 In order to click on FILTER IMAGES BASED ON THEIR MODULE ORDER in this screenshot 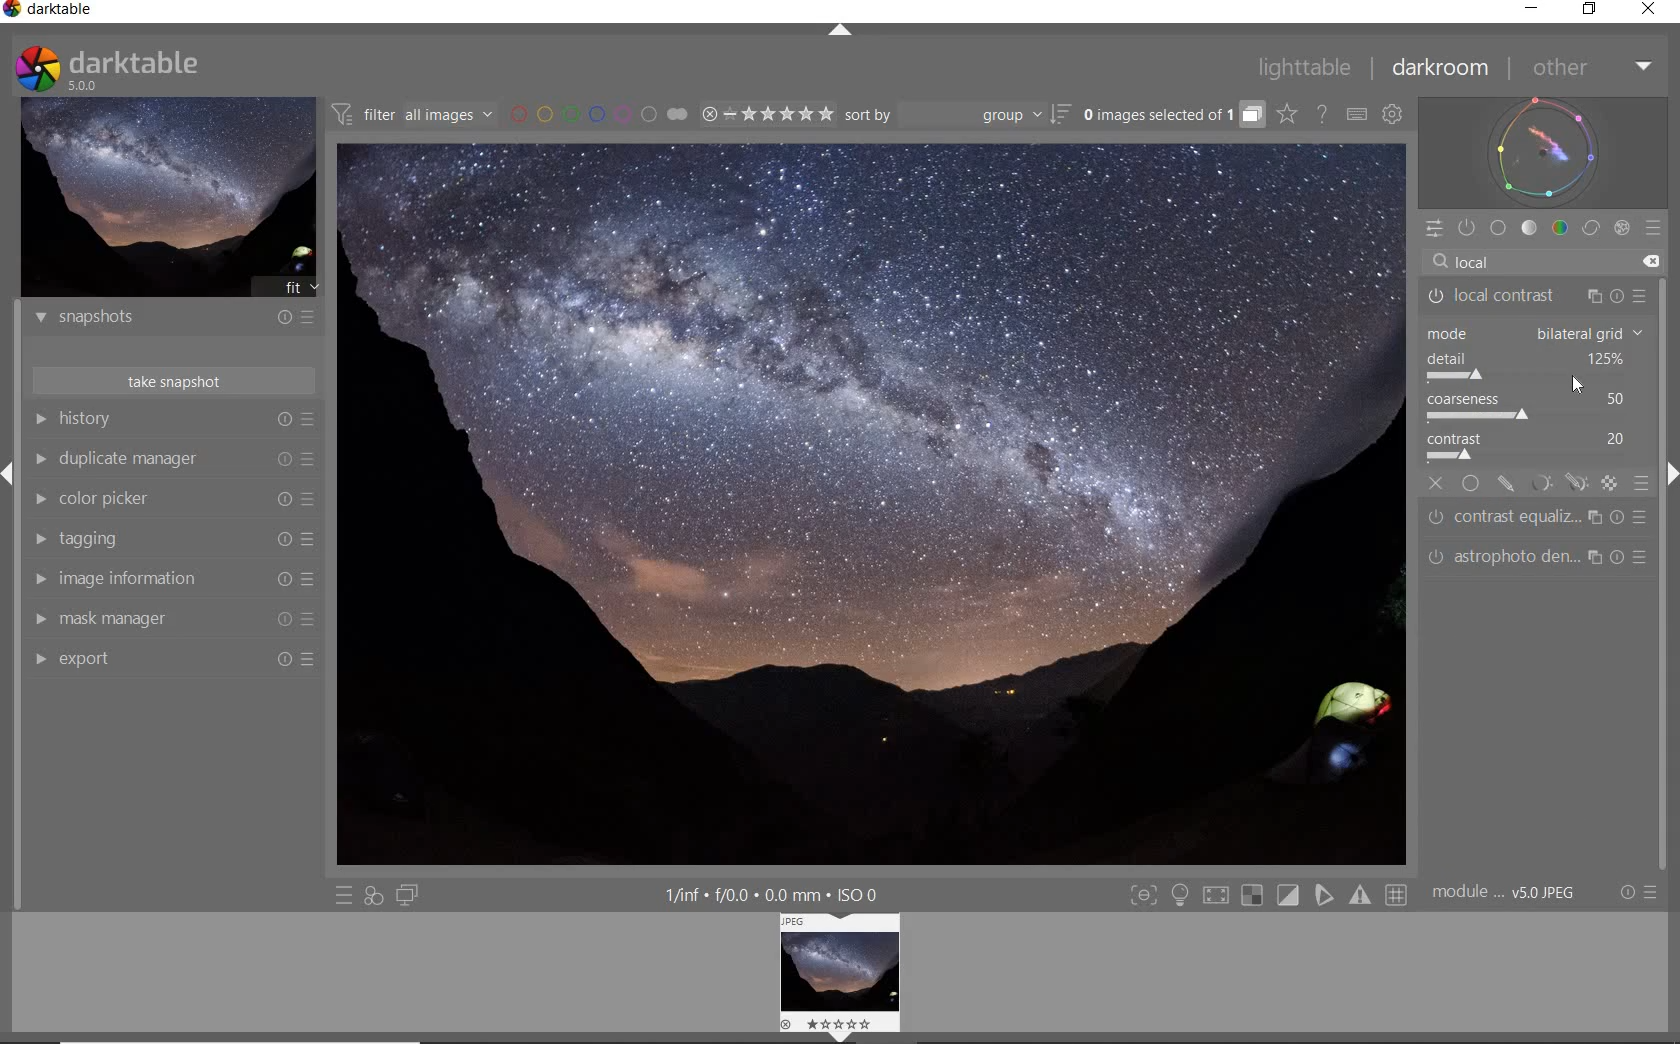, I will do `click(412, 114)`.